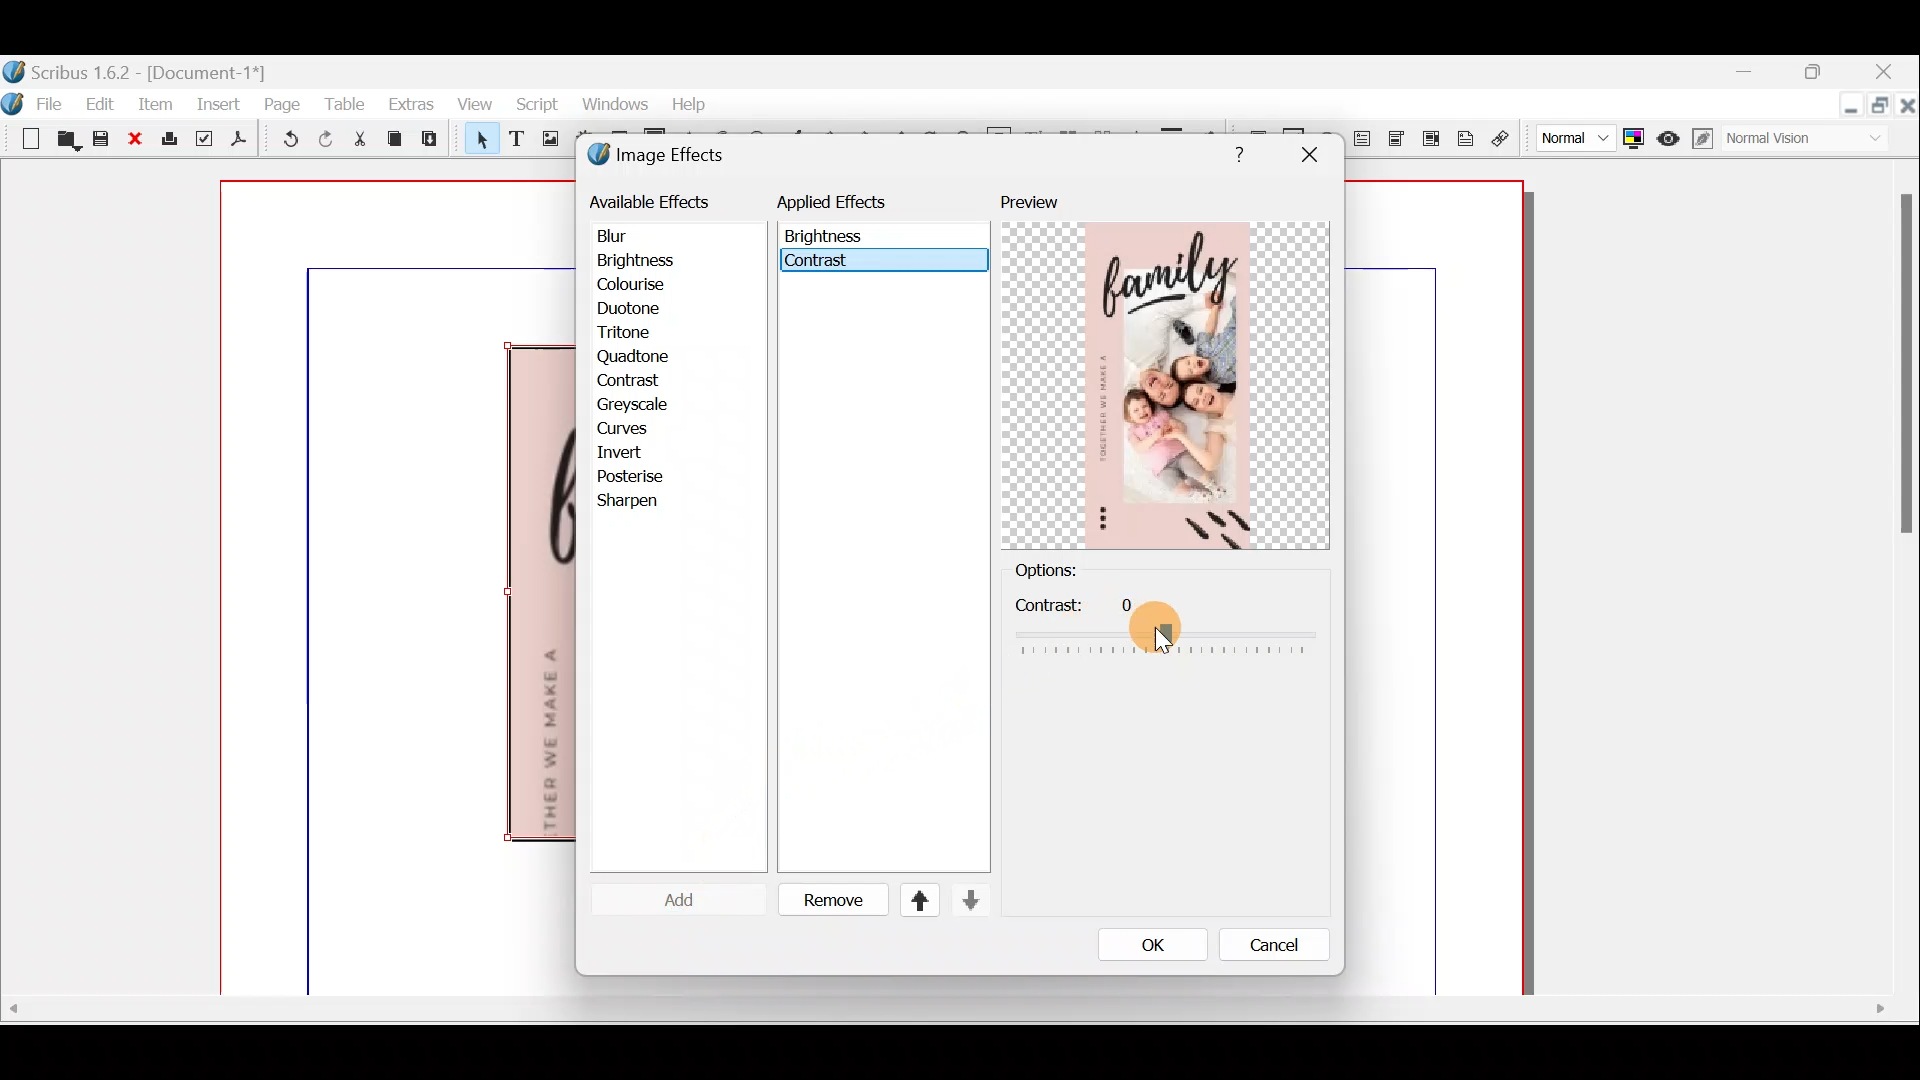  Describe the element at coordinates (16, 101) in the screenshot. I see `Logo` at that location.